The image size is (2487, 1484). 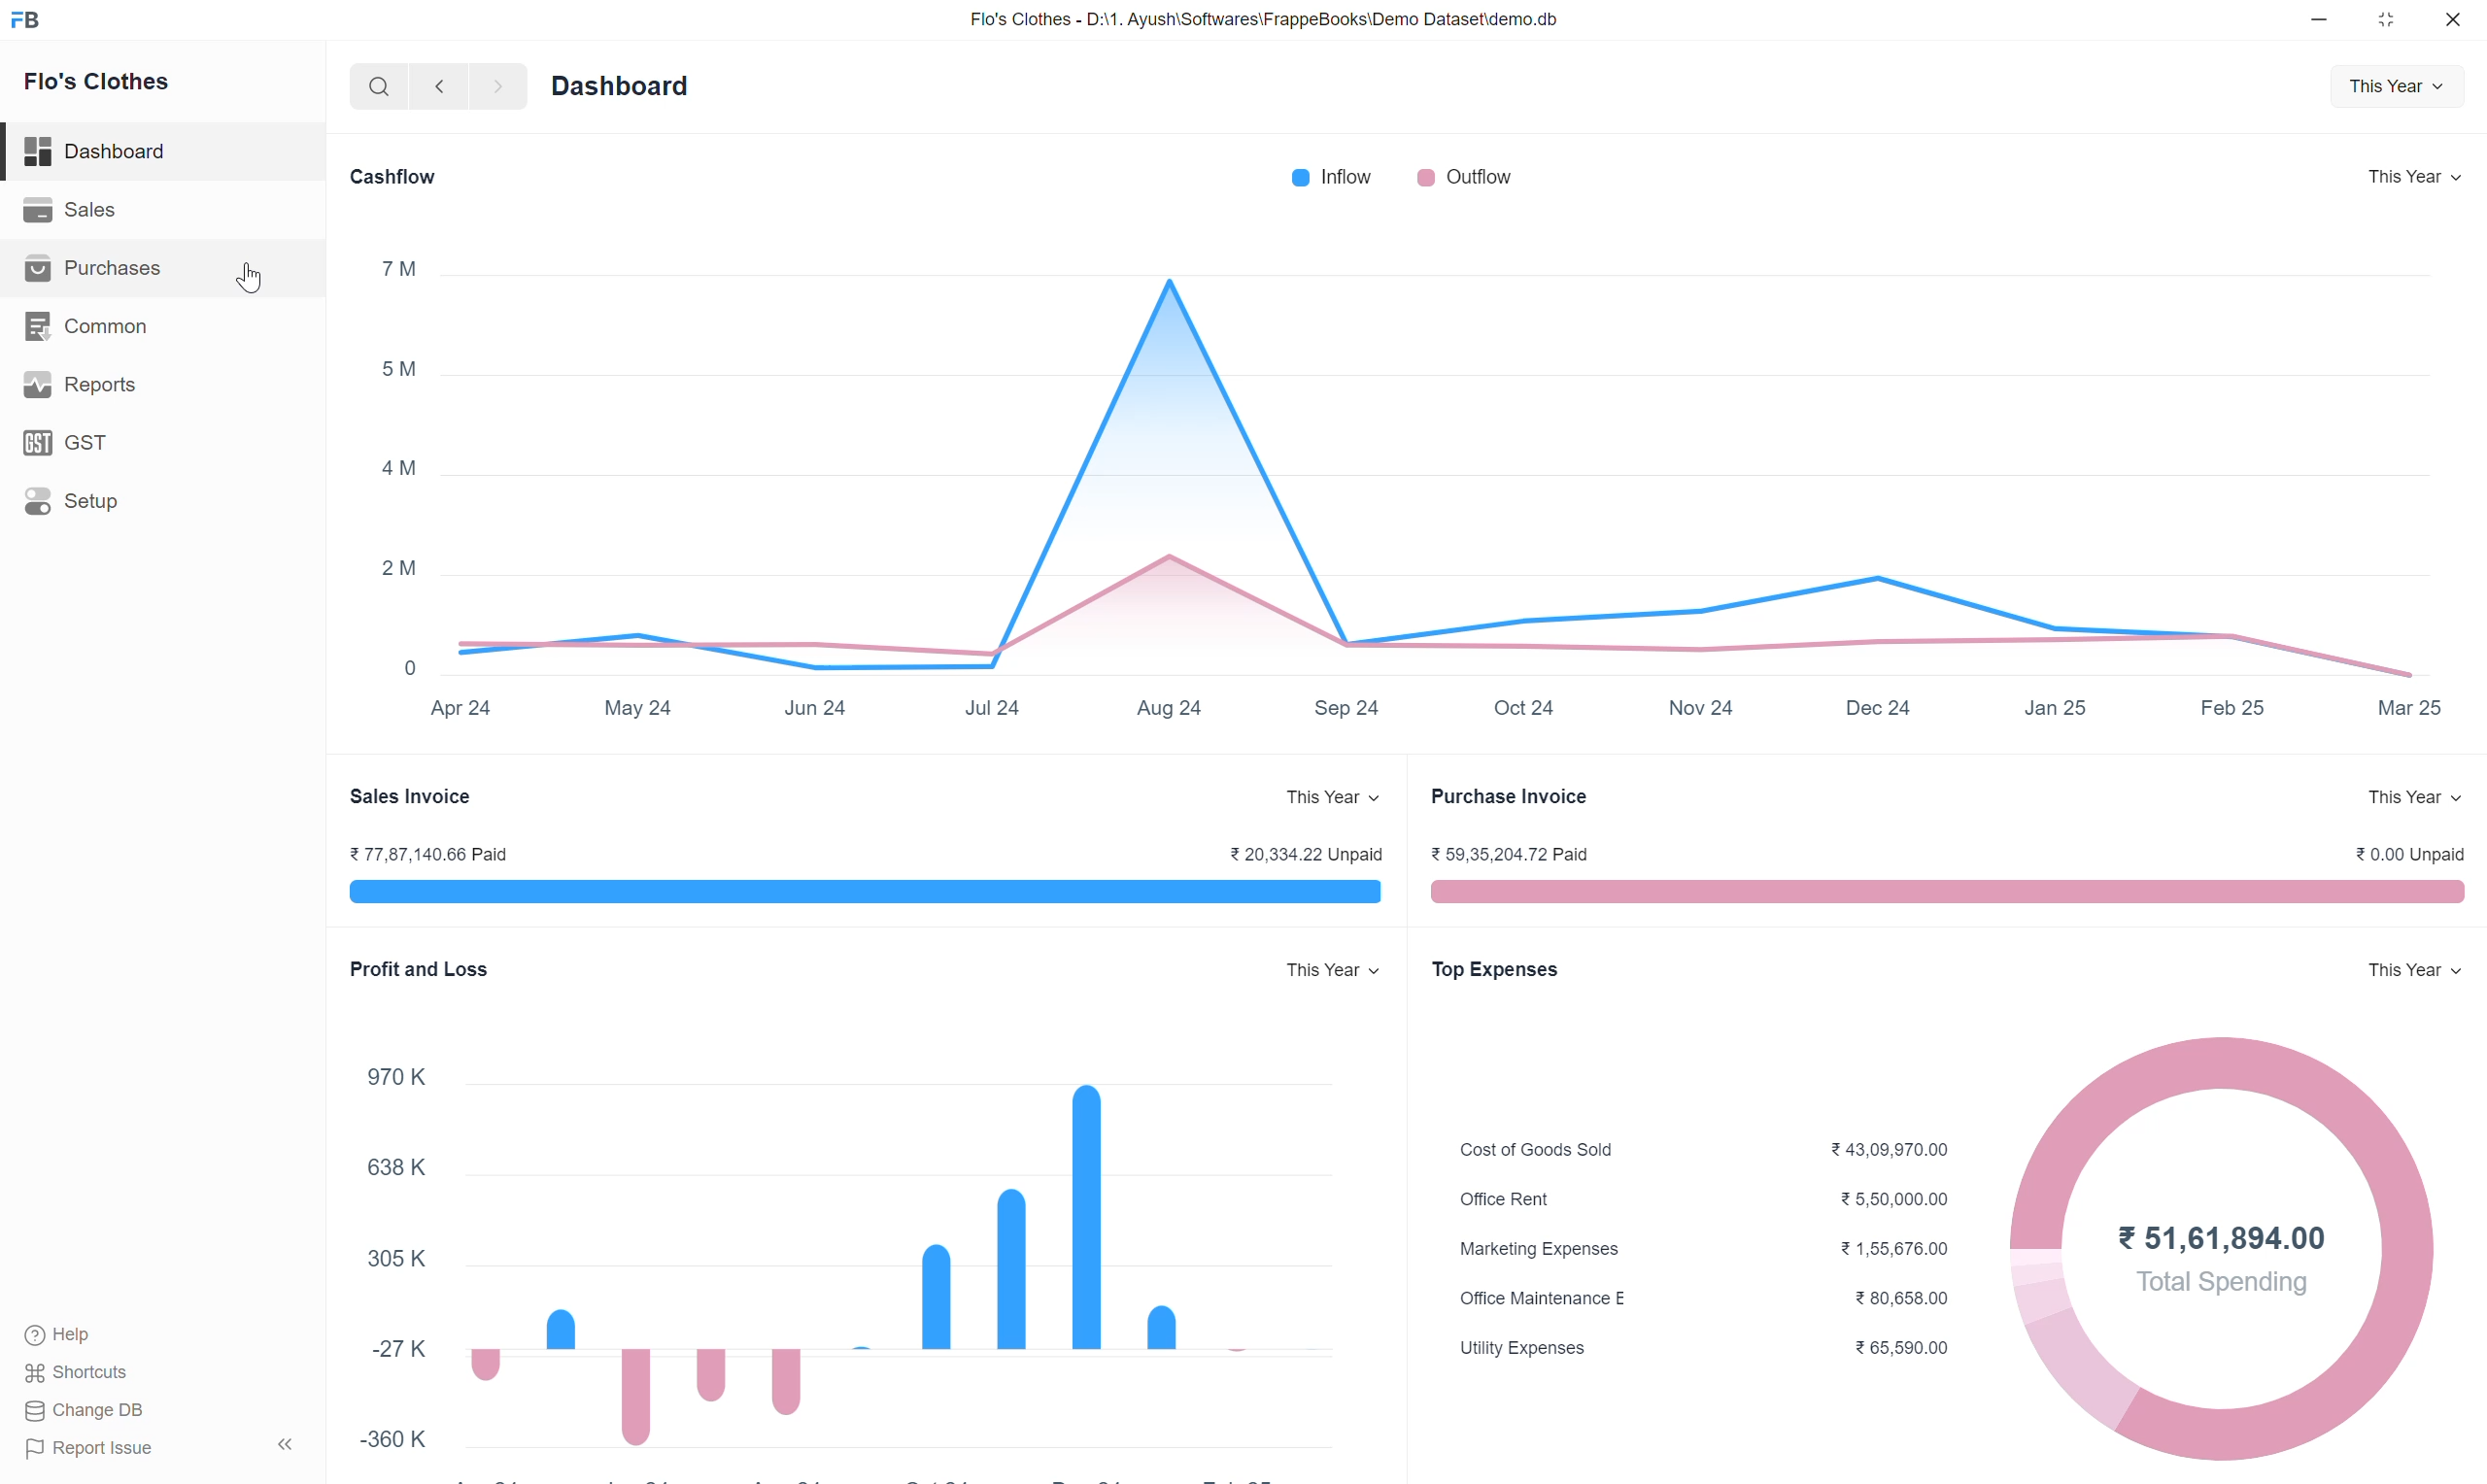 I want to click on This Year, so click(x=1337, y=971).